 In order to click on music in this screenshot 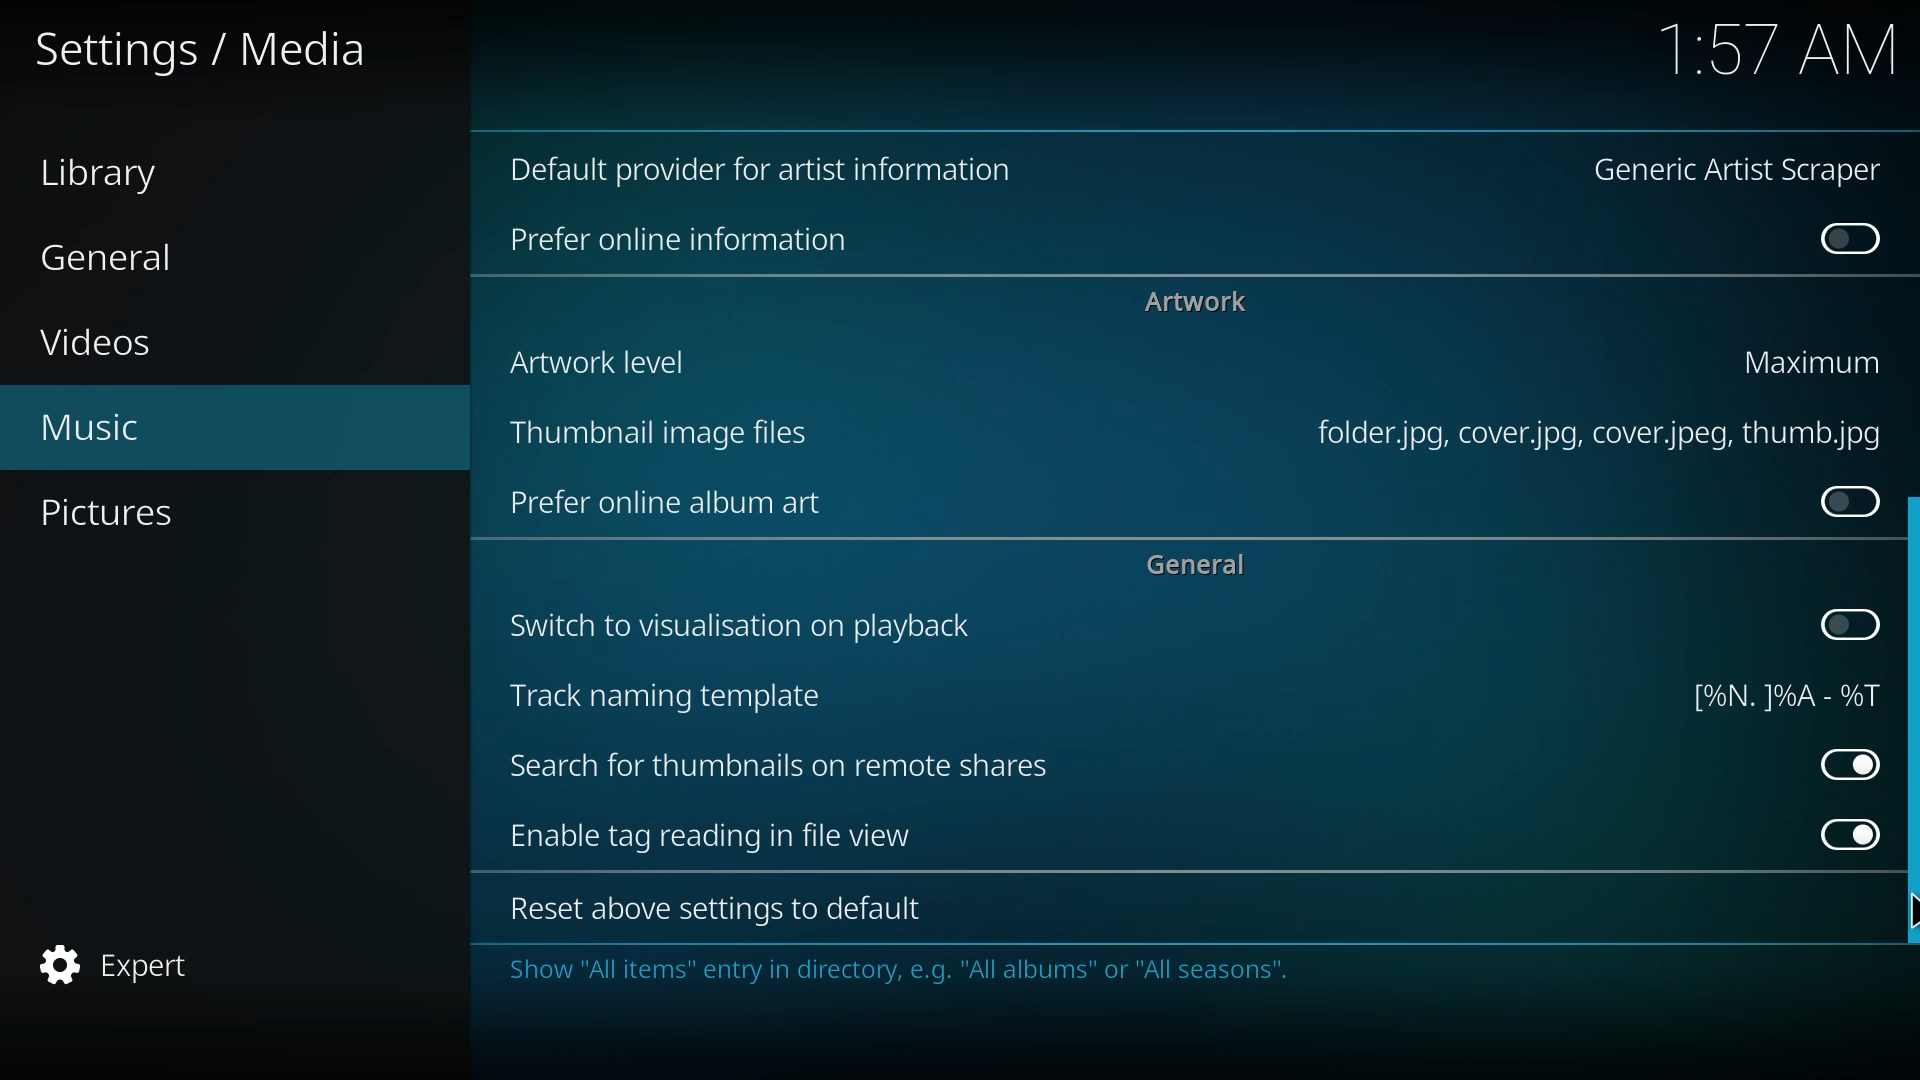, I will do `click(90, 429)`.